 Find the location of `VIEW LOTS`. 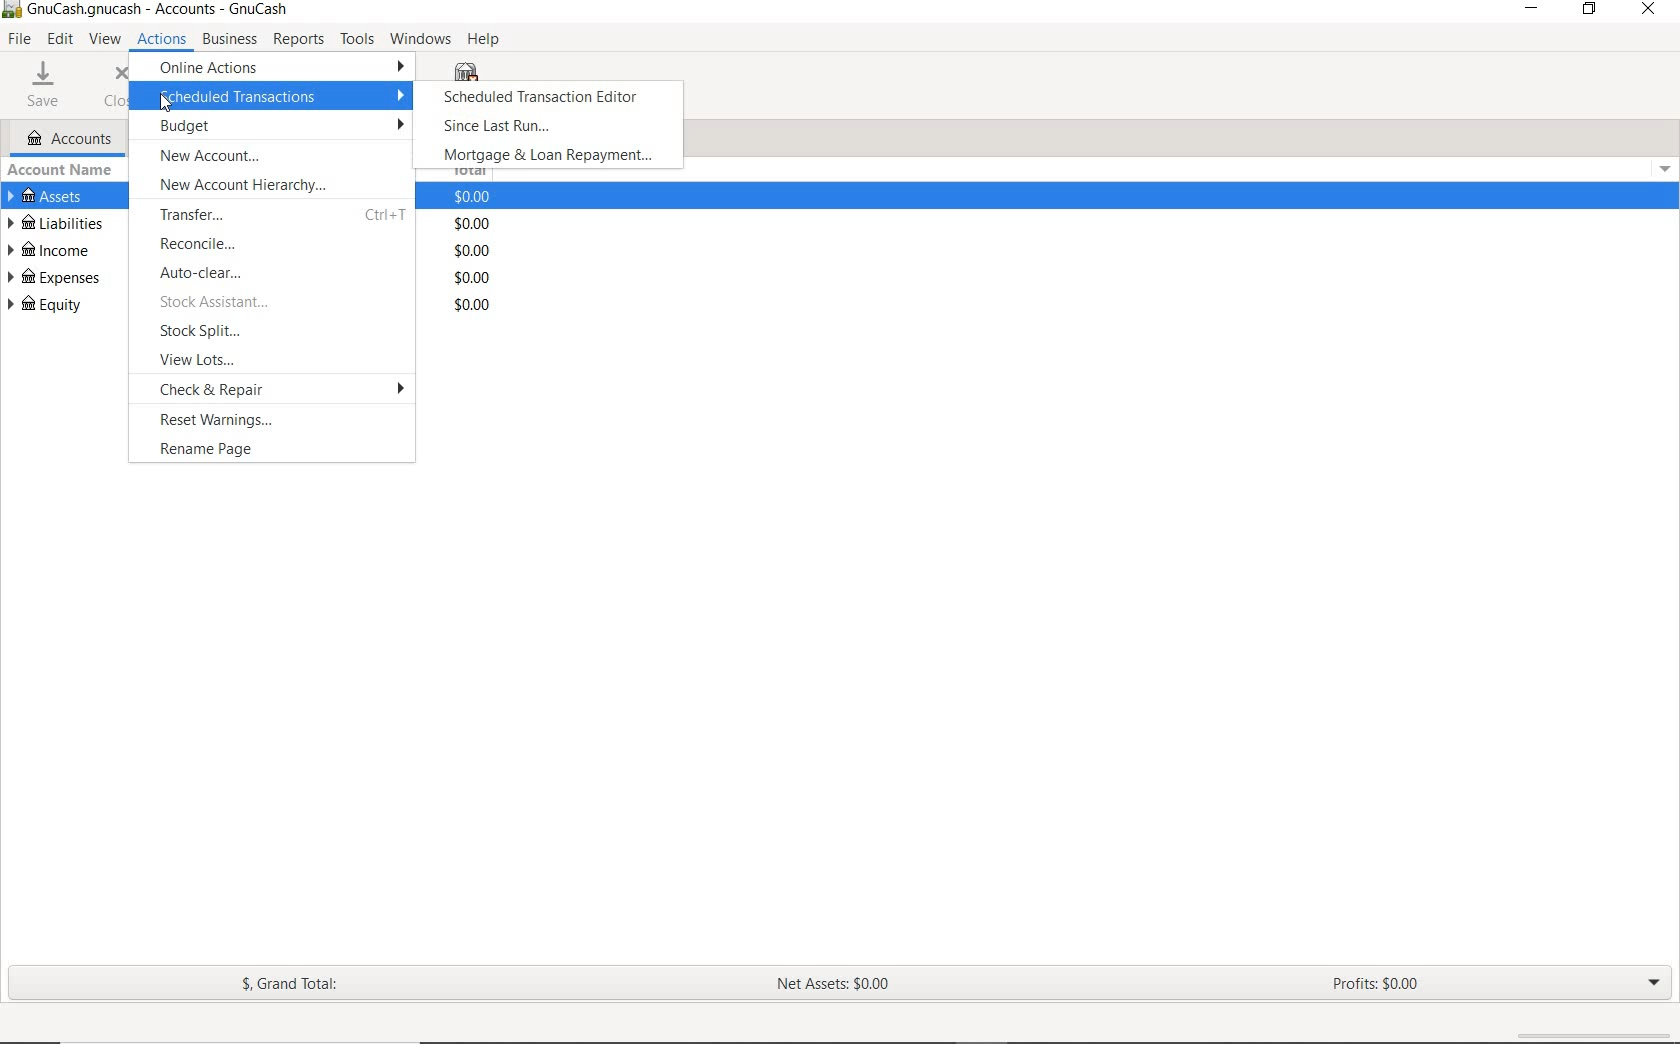

VIEW LOTS is located at coordinates (277, 358).